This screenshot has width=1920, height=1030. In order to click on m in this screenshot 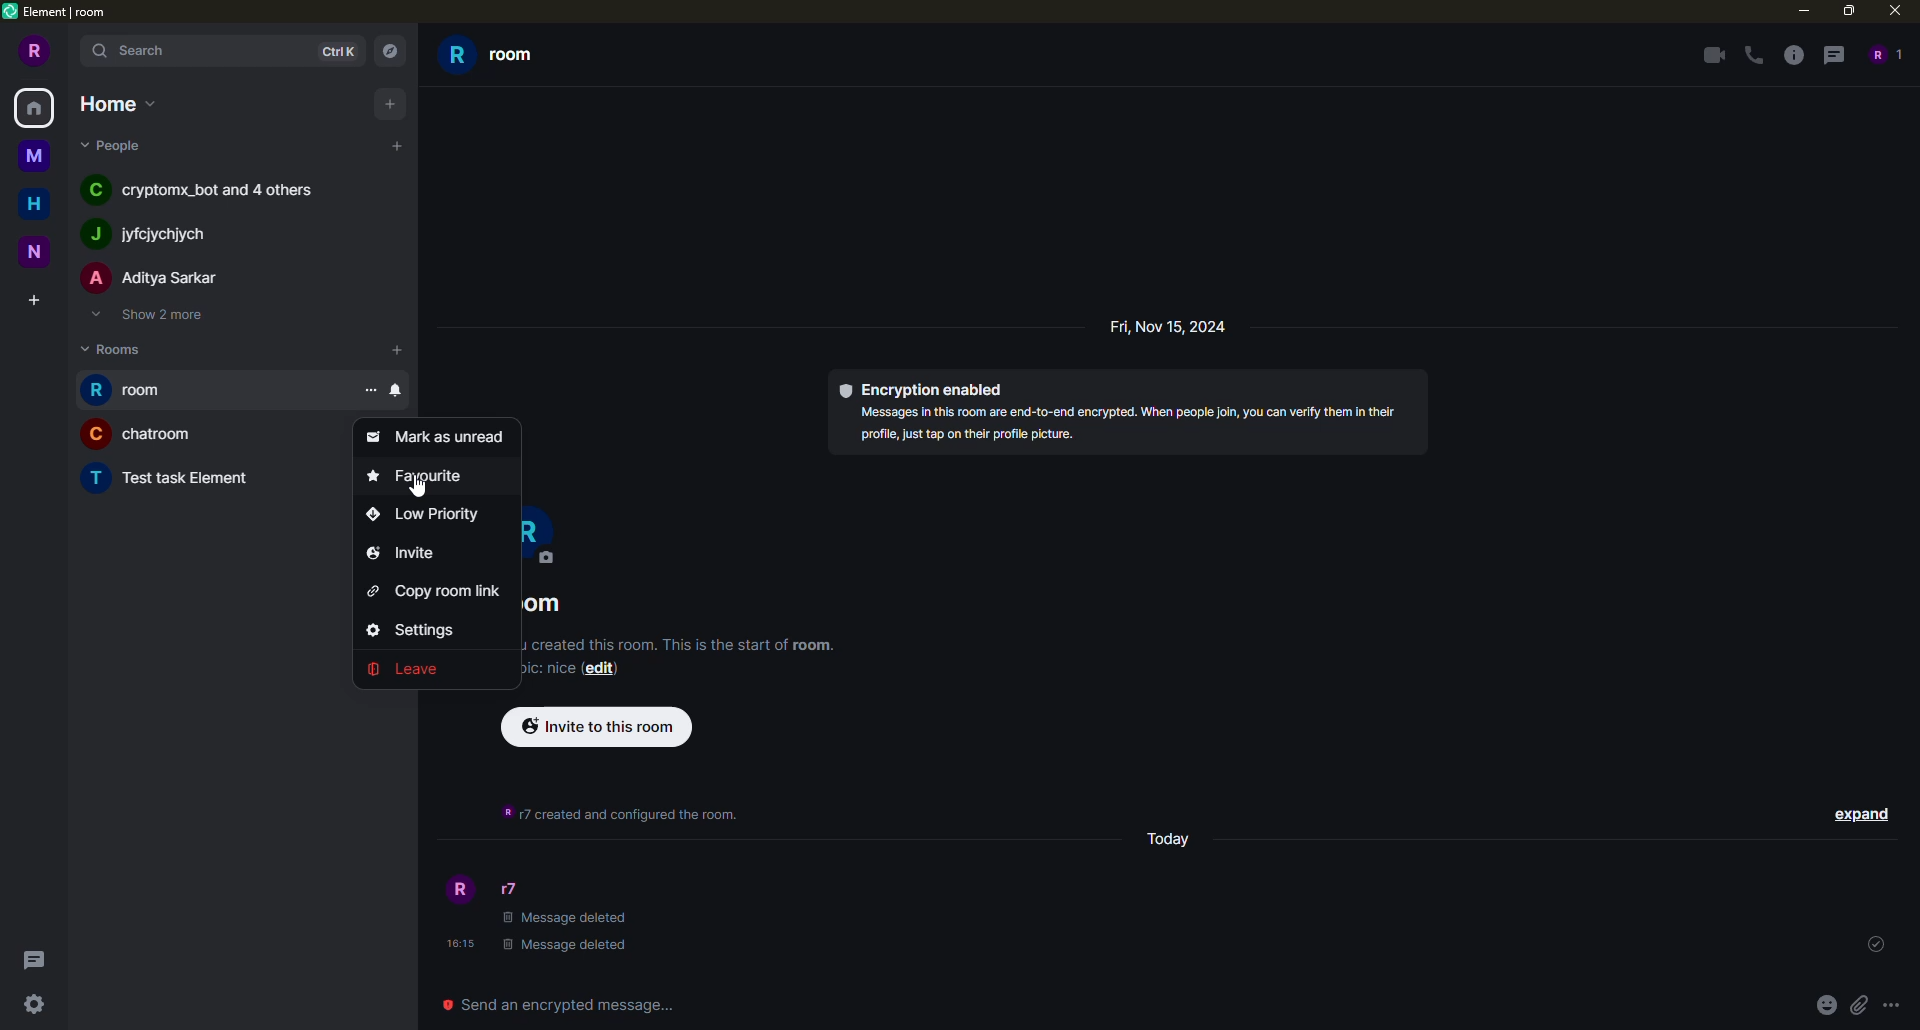, I will do `click(33, 158)`.